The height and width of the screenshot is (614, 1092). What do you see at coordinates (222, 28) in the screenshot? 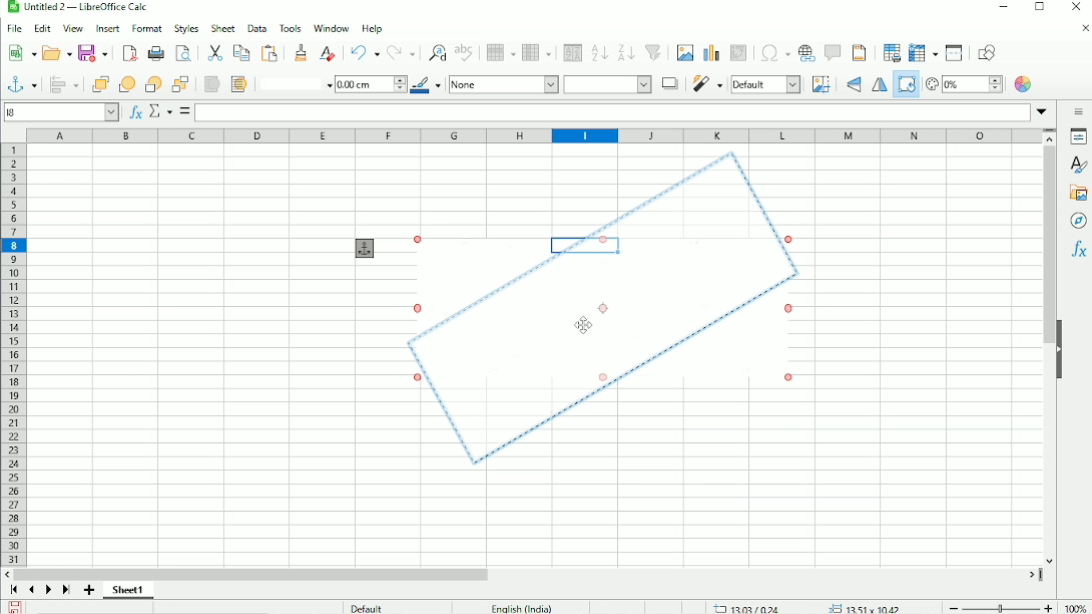
I see `Sheet` at bounding box center [222, 28].